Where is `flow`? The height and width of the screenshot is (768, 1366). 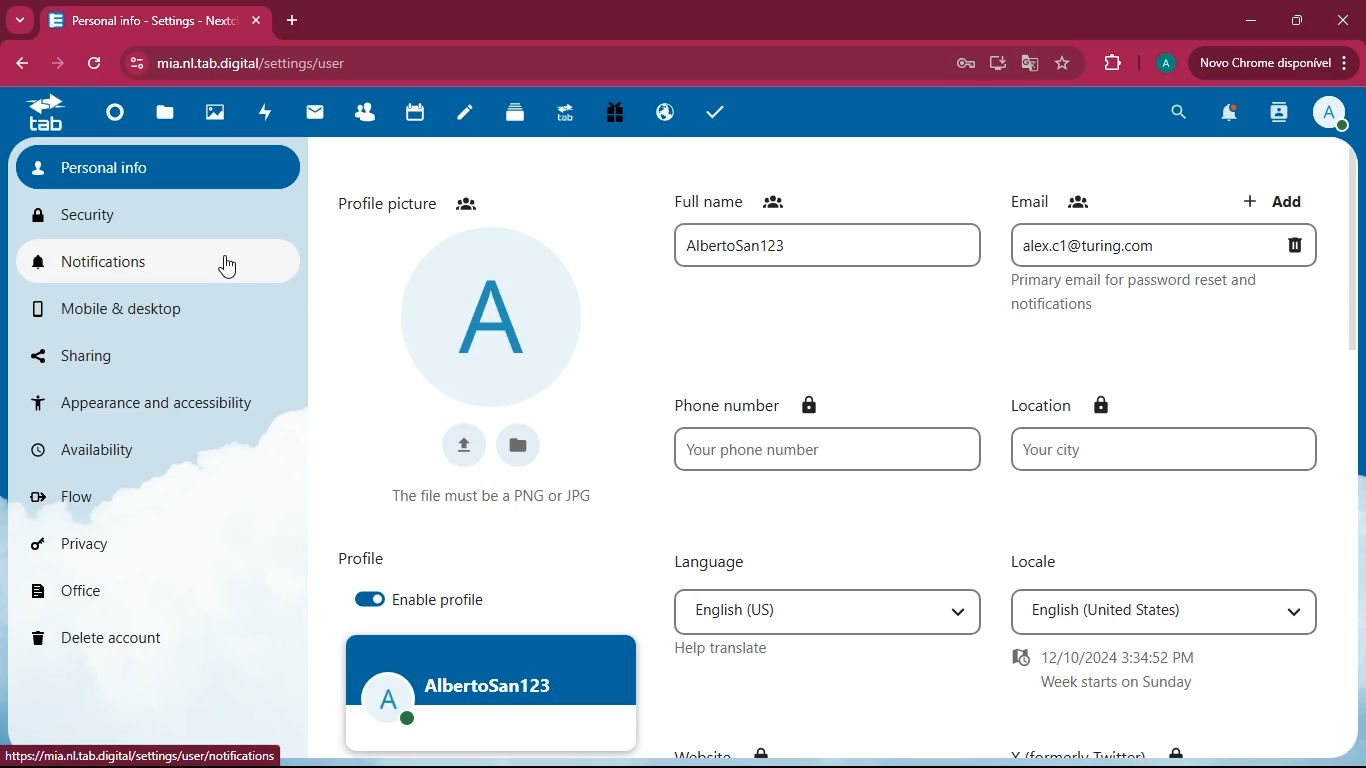 flow is located at coordinates (143, 500).